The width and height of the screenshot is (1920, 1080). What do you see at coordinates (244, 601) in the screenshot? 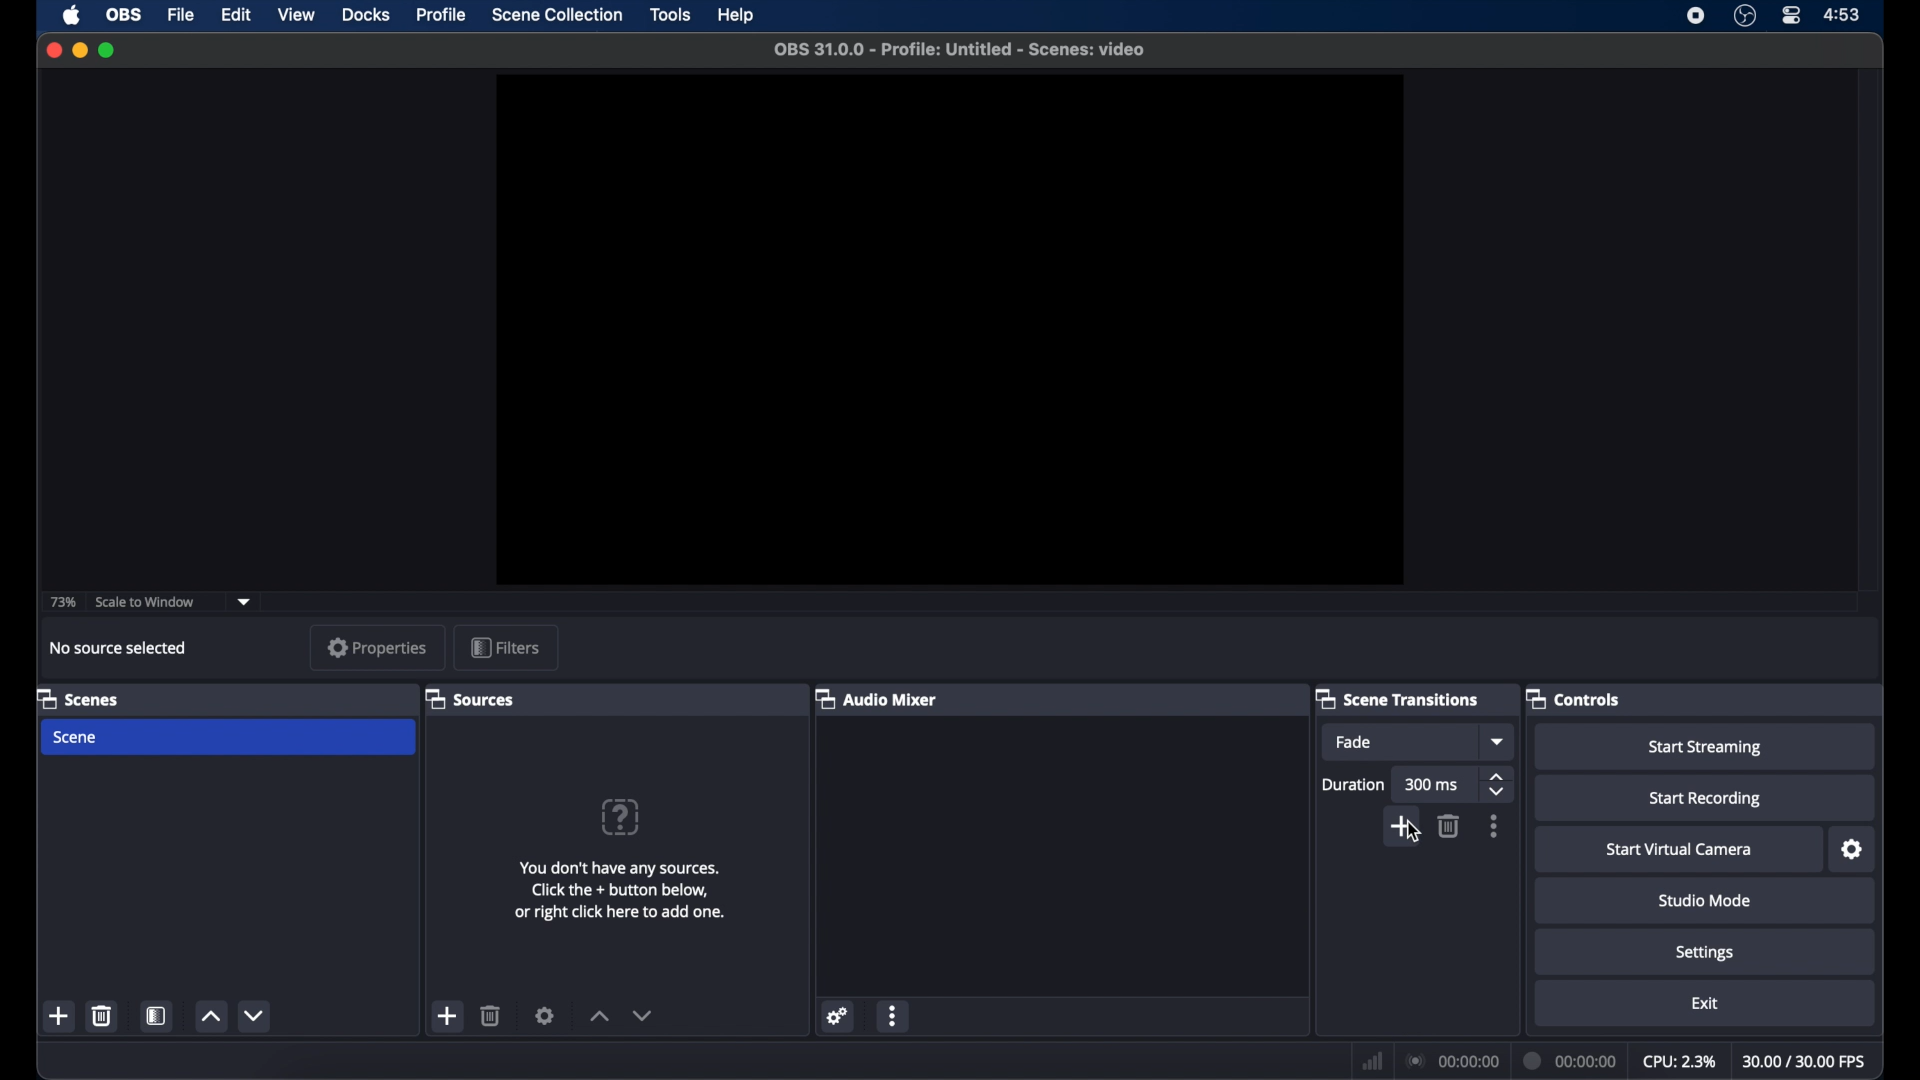
I see `dropdown` at bounding box center [244, 601].